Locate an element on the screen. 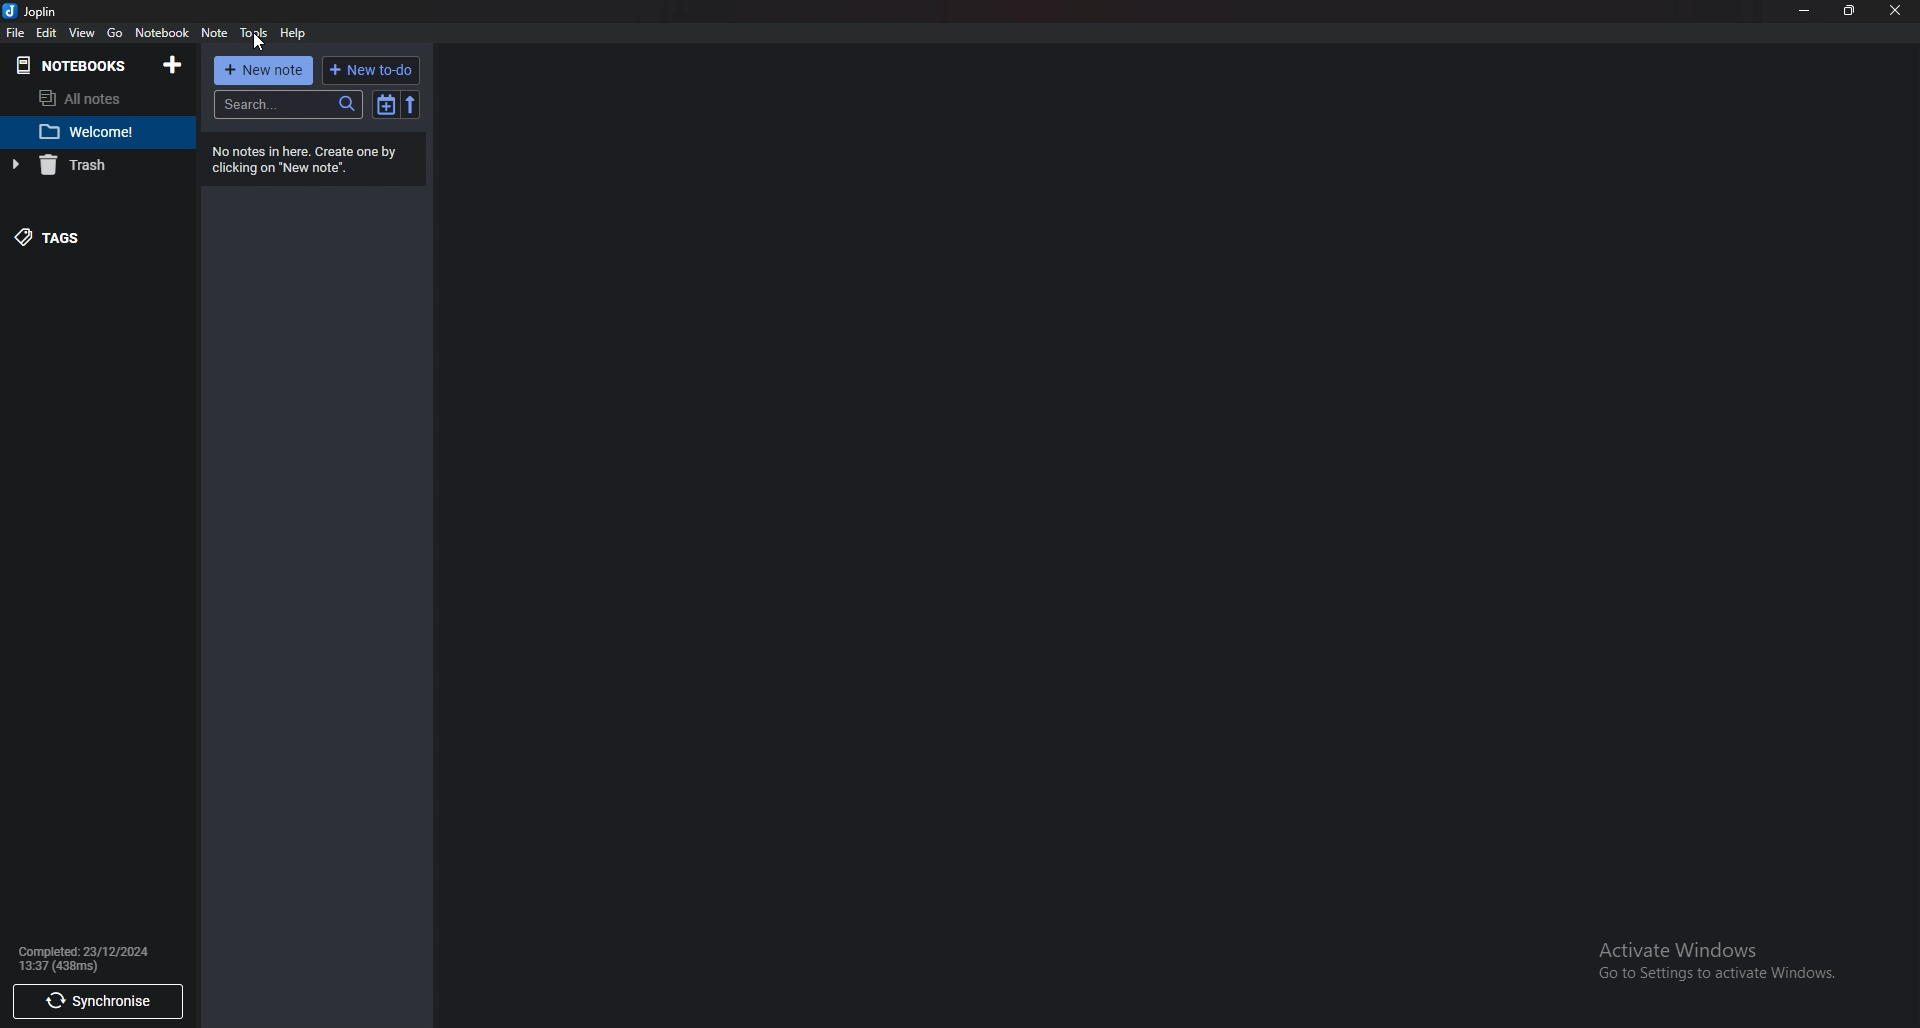 Image resolution: width=1920 pixels, height=1028 pixels. Notebook is located at coordinates (163, 32).